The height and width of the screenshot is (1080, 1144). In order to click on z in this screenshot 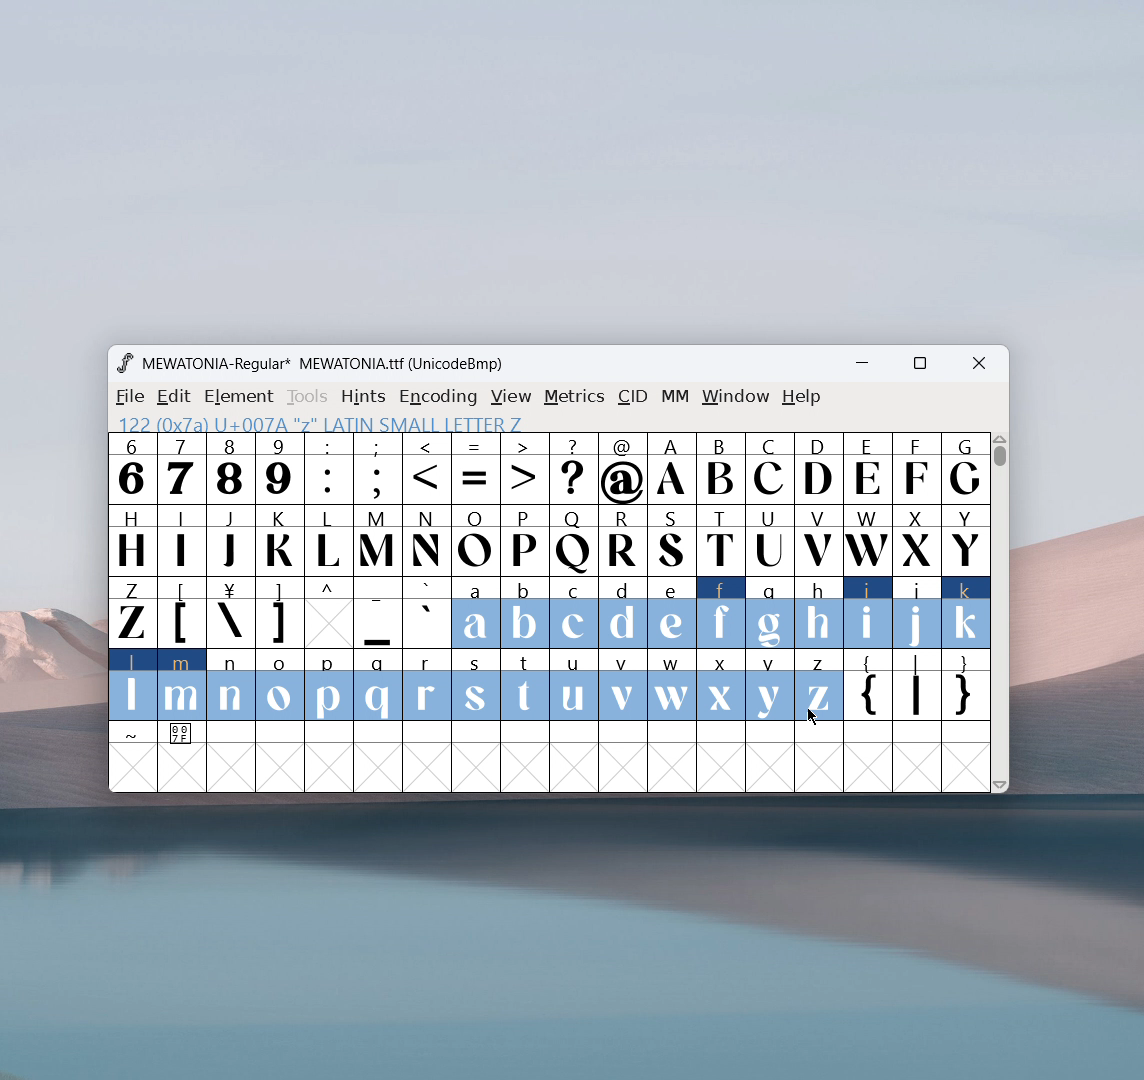, I will do `click(818, 685)`.